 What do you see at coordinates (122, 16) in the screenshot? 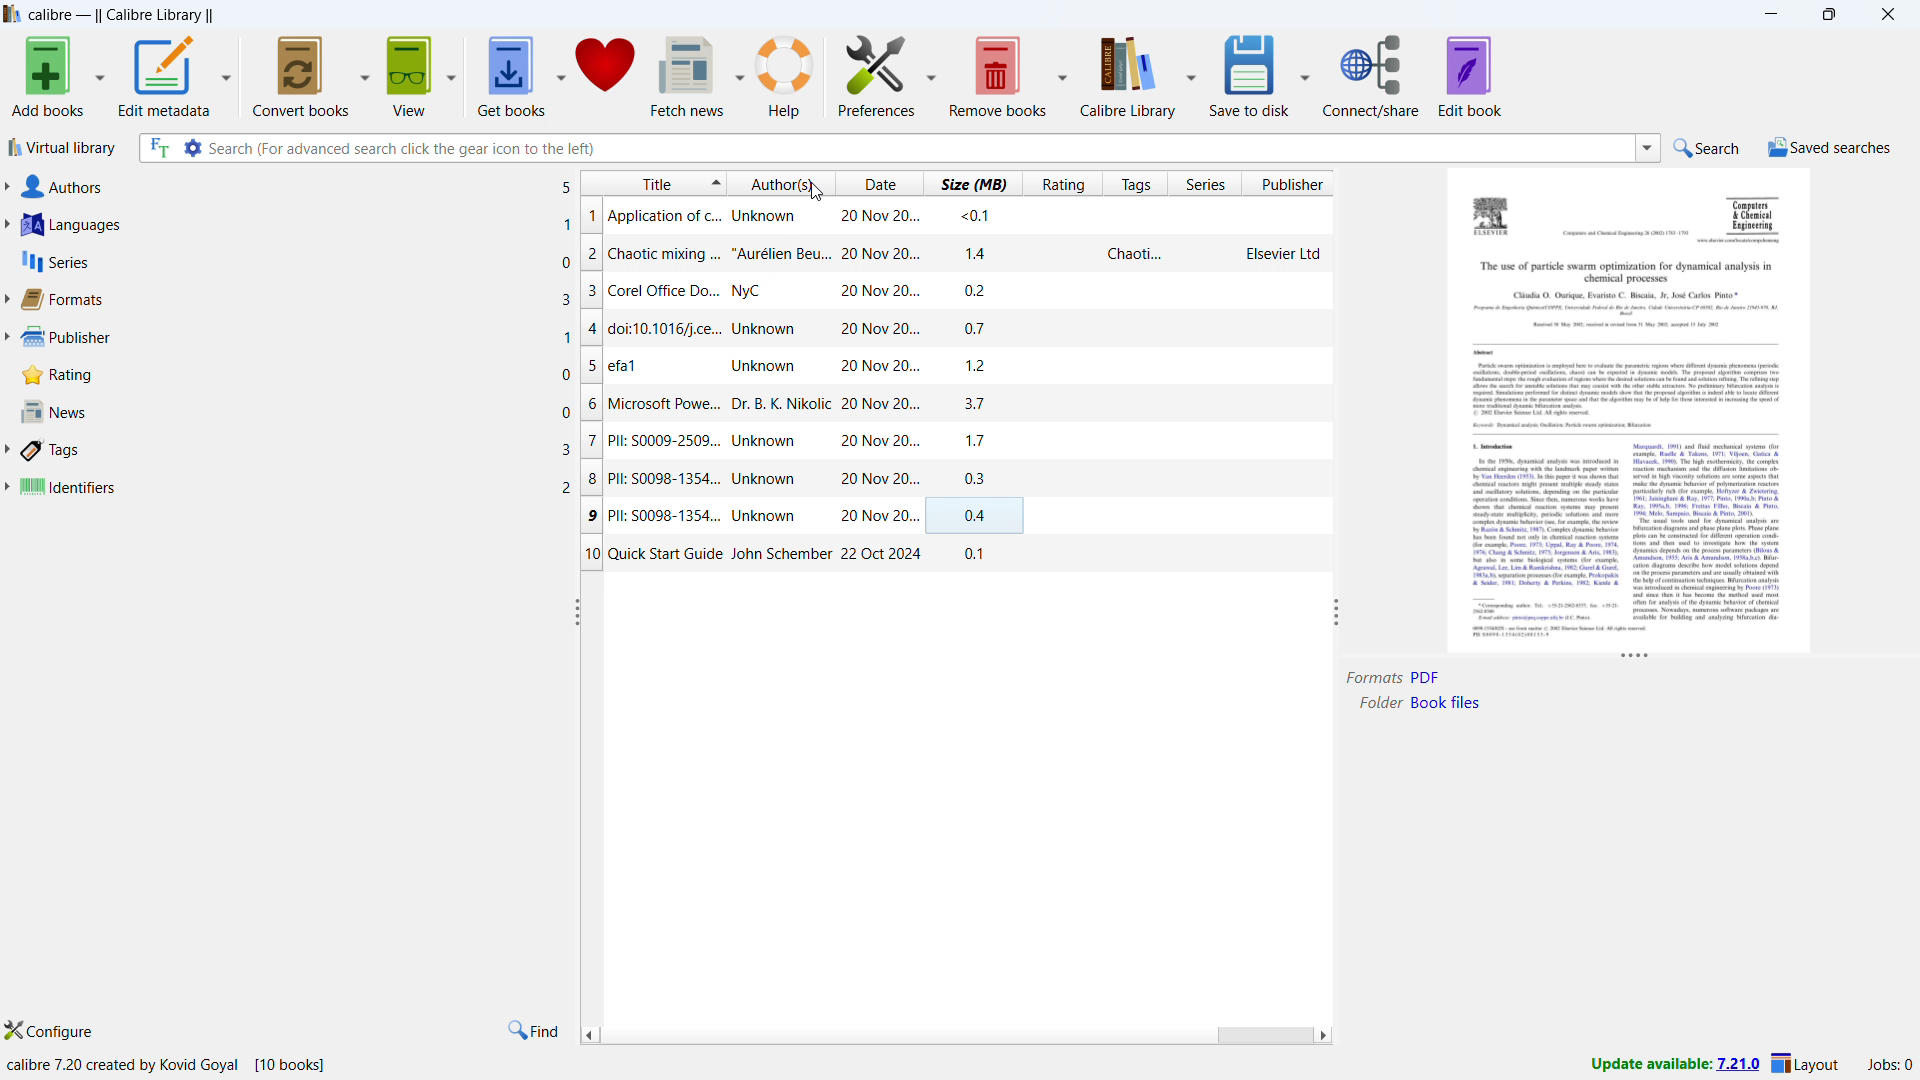
I see `Calibre - || Calibre Library ||` at bounding box center [122, 16].